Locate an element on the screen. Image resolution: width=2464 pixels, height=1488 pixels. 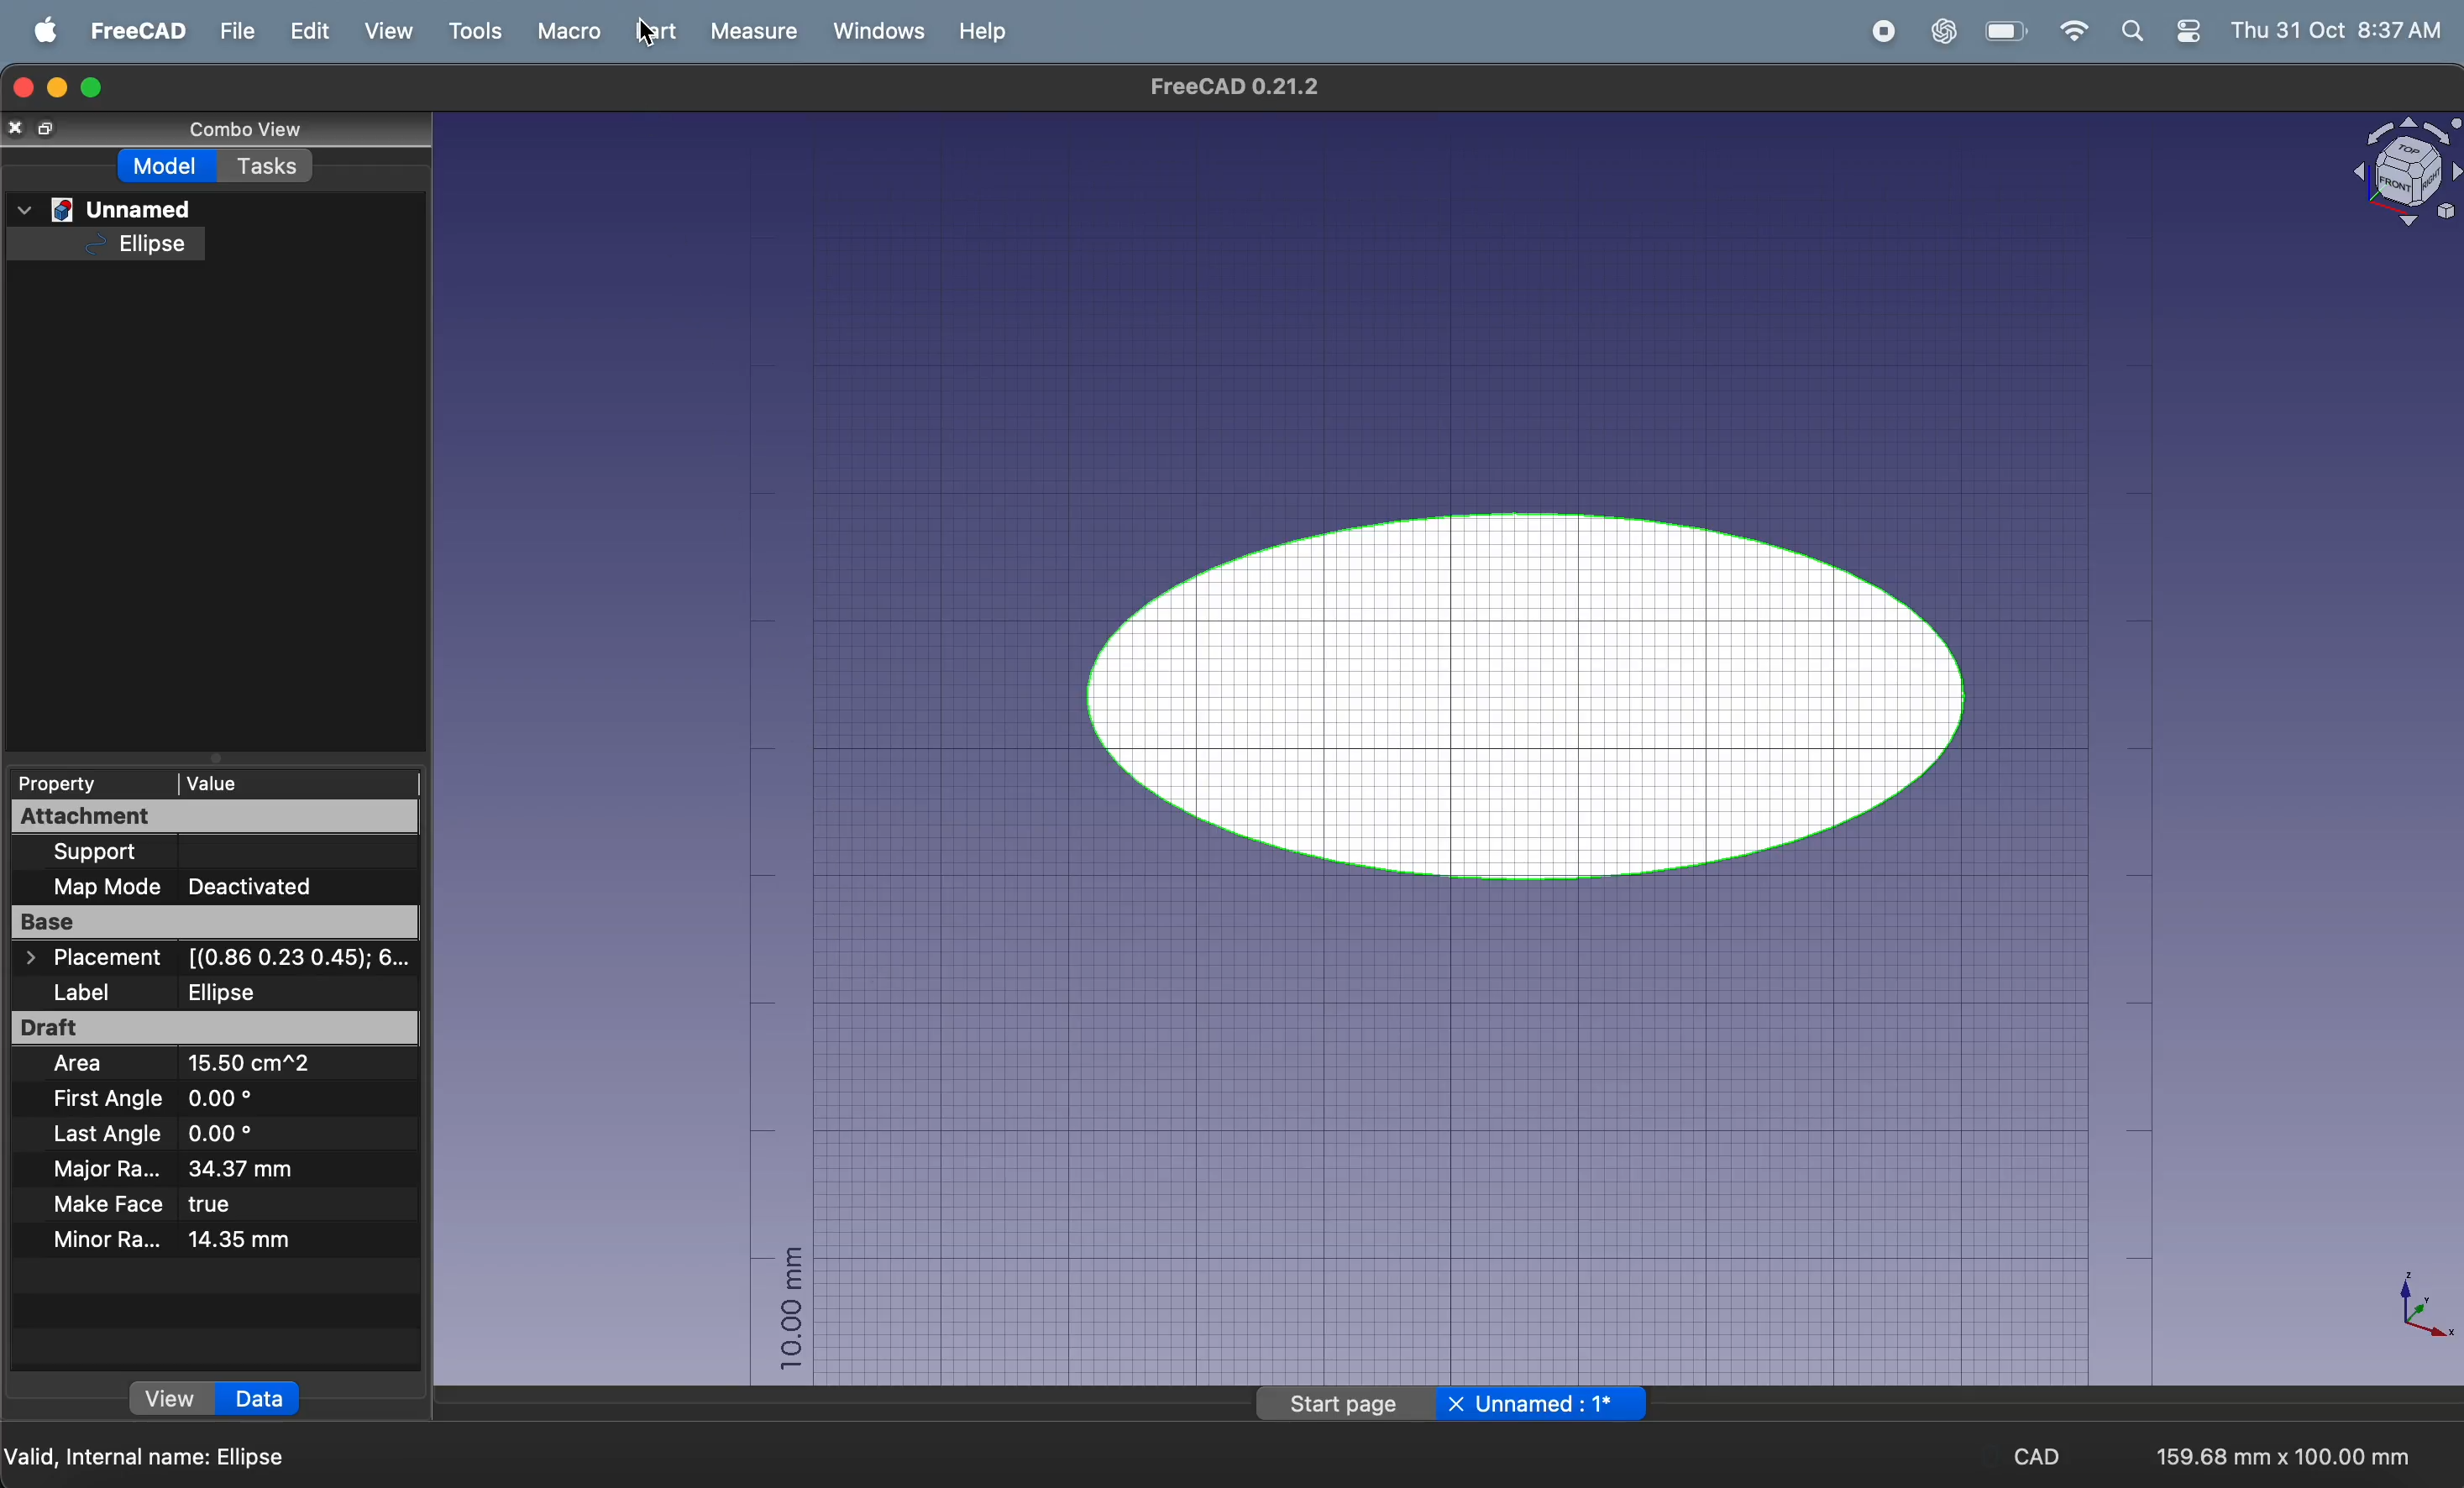
unnamed file is located at coordinates (107, 207).